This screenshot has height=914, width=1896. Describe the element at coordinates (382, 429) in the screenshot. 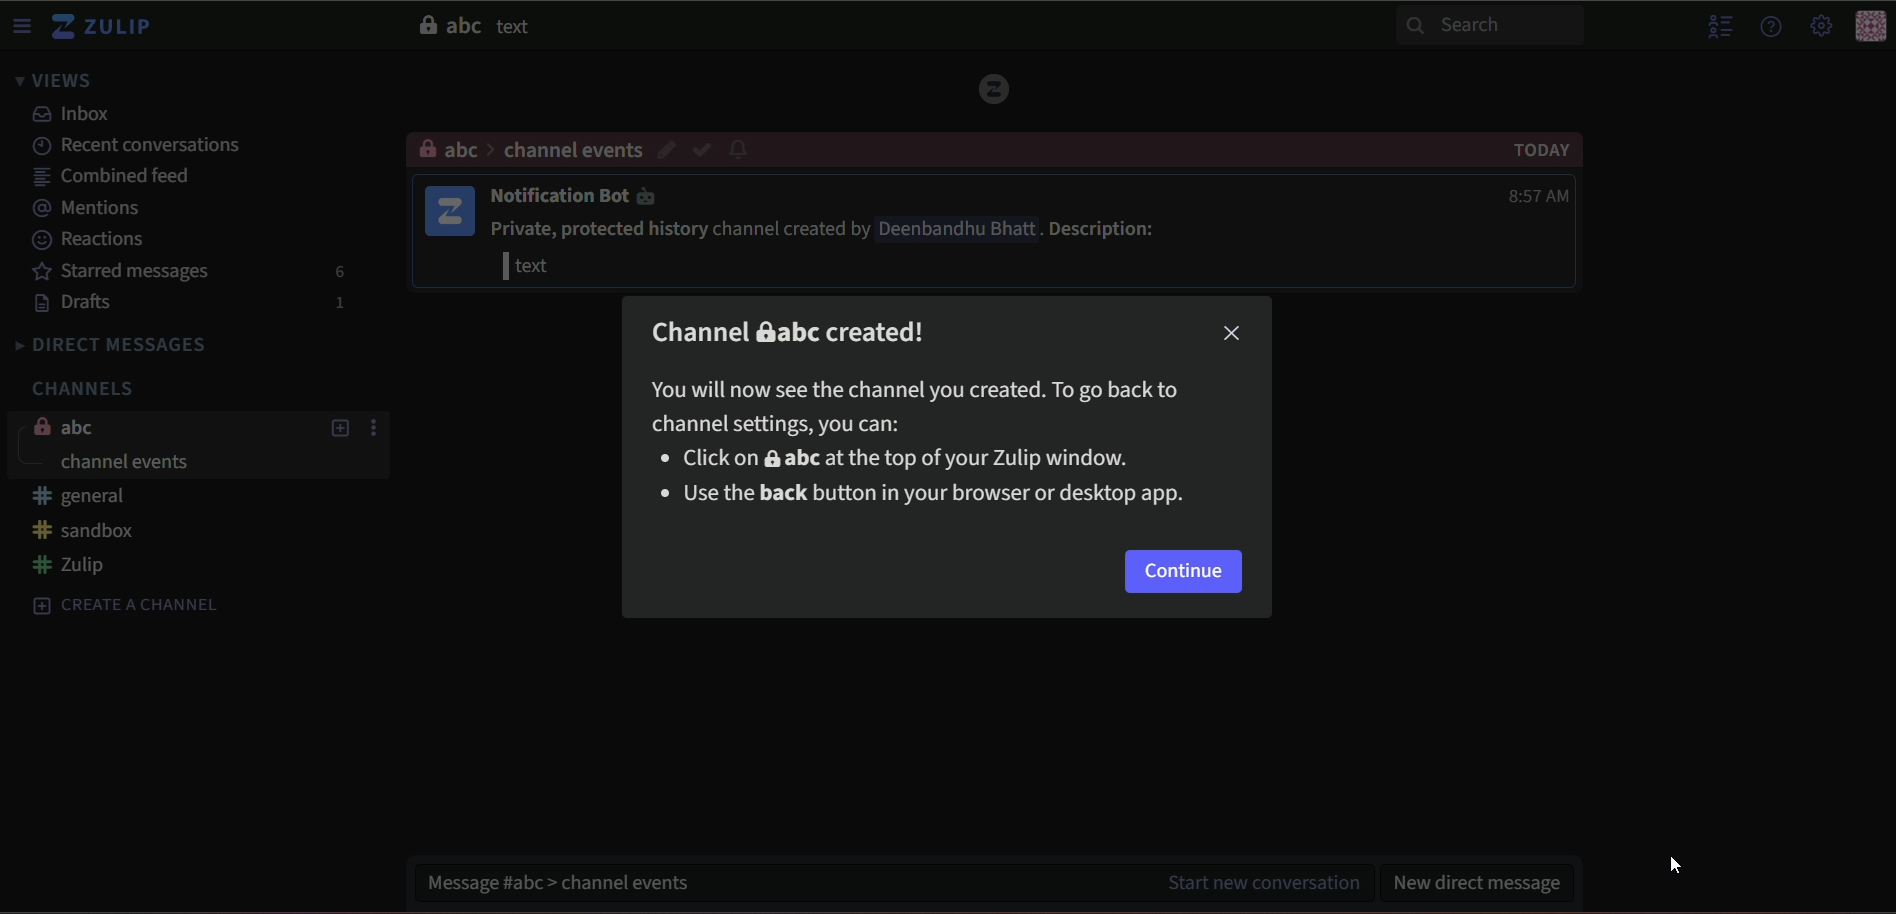

I see `options` at that location.